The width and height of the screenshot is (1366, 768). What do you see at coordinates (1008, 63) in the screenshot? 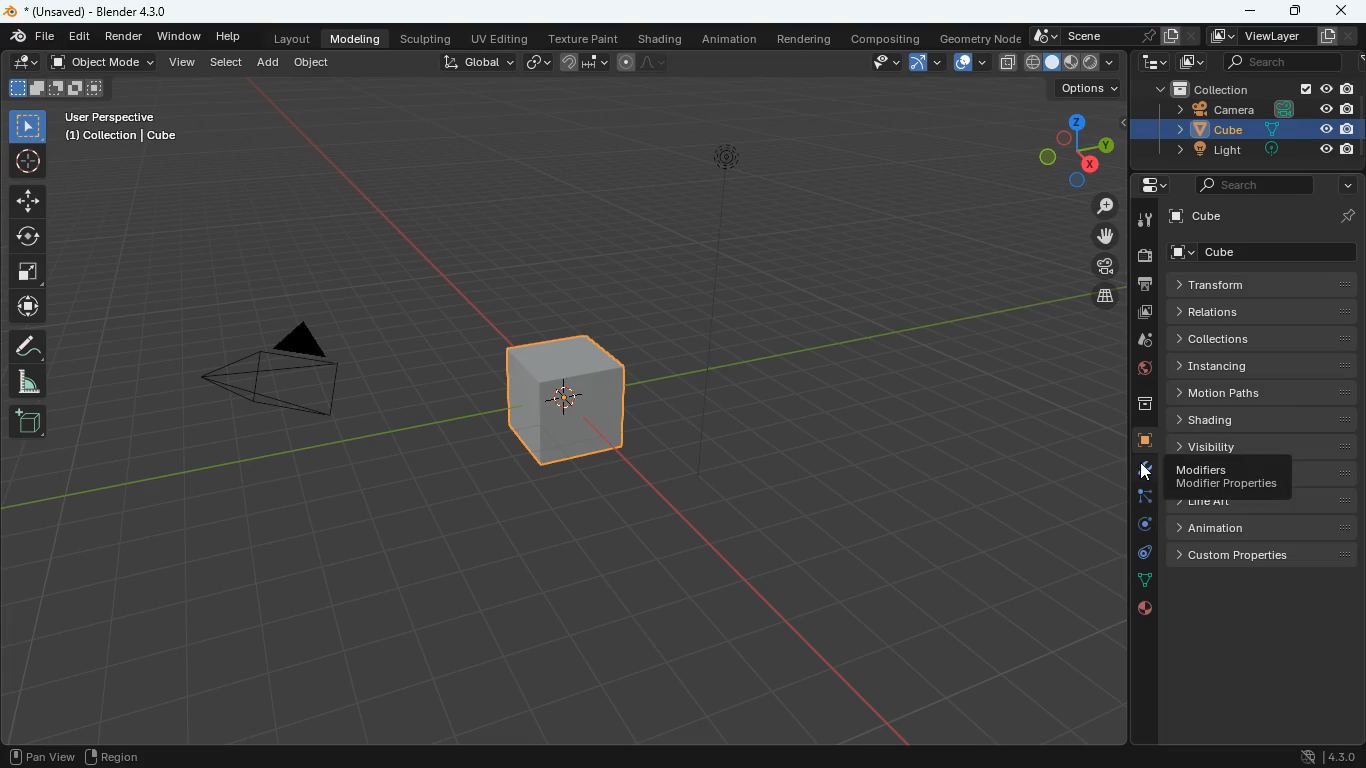
I see `copy` at bounding box center [1008, 63].